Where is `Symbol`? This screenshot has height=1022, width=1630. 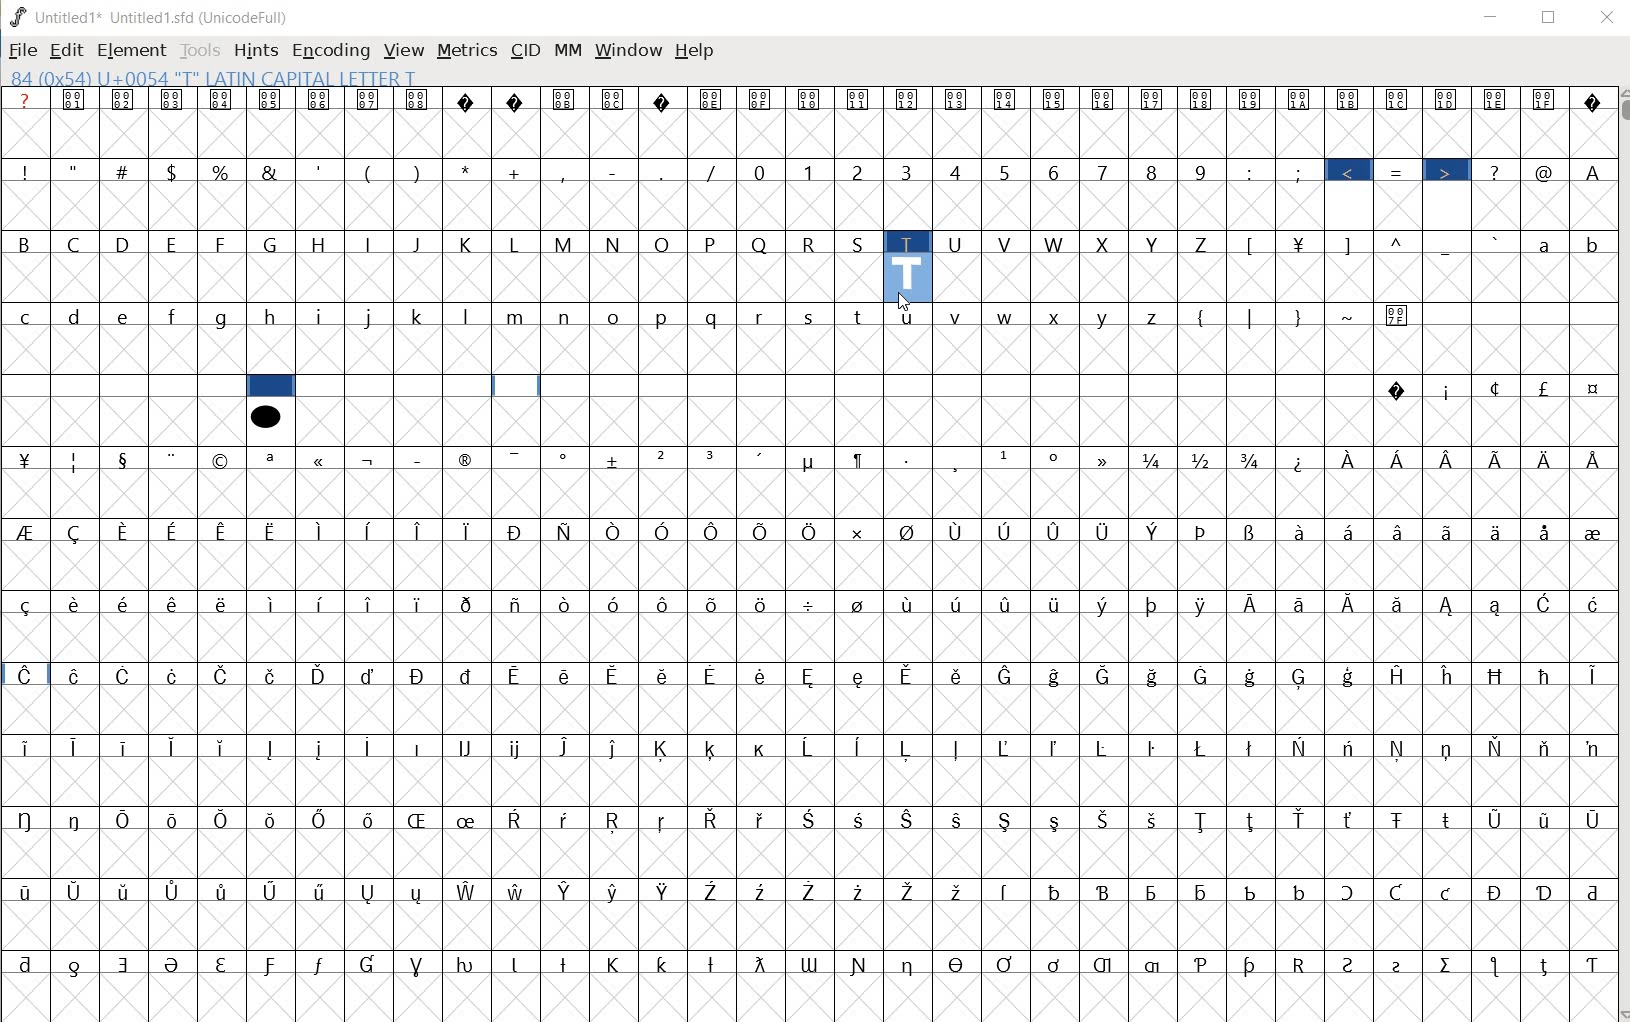 Symbol is located at coordinates (1156, 891).